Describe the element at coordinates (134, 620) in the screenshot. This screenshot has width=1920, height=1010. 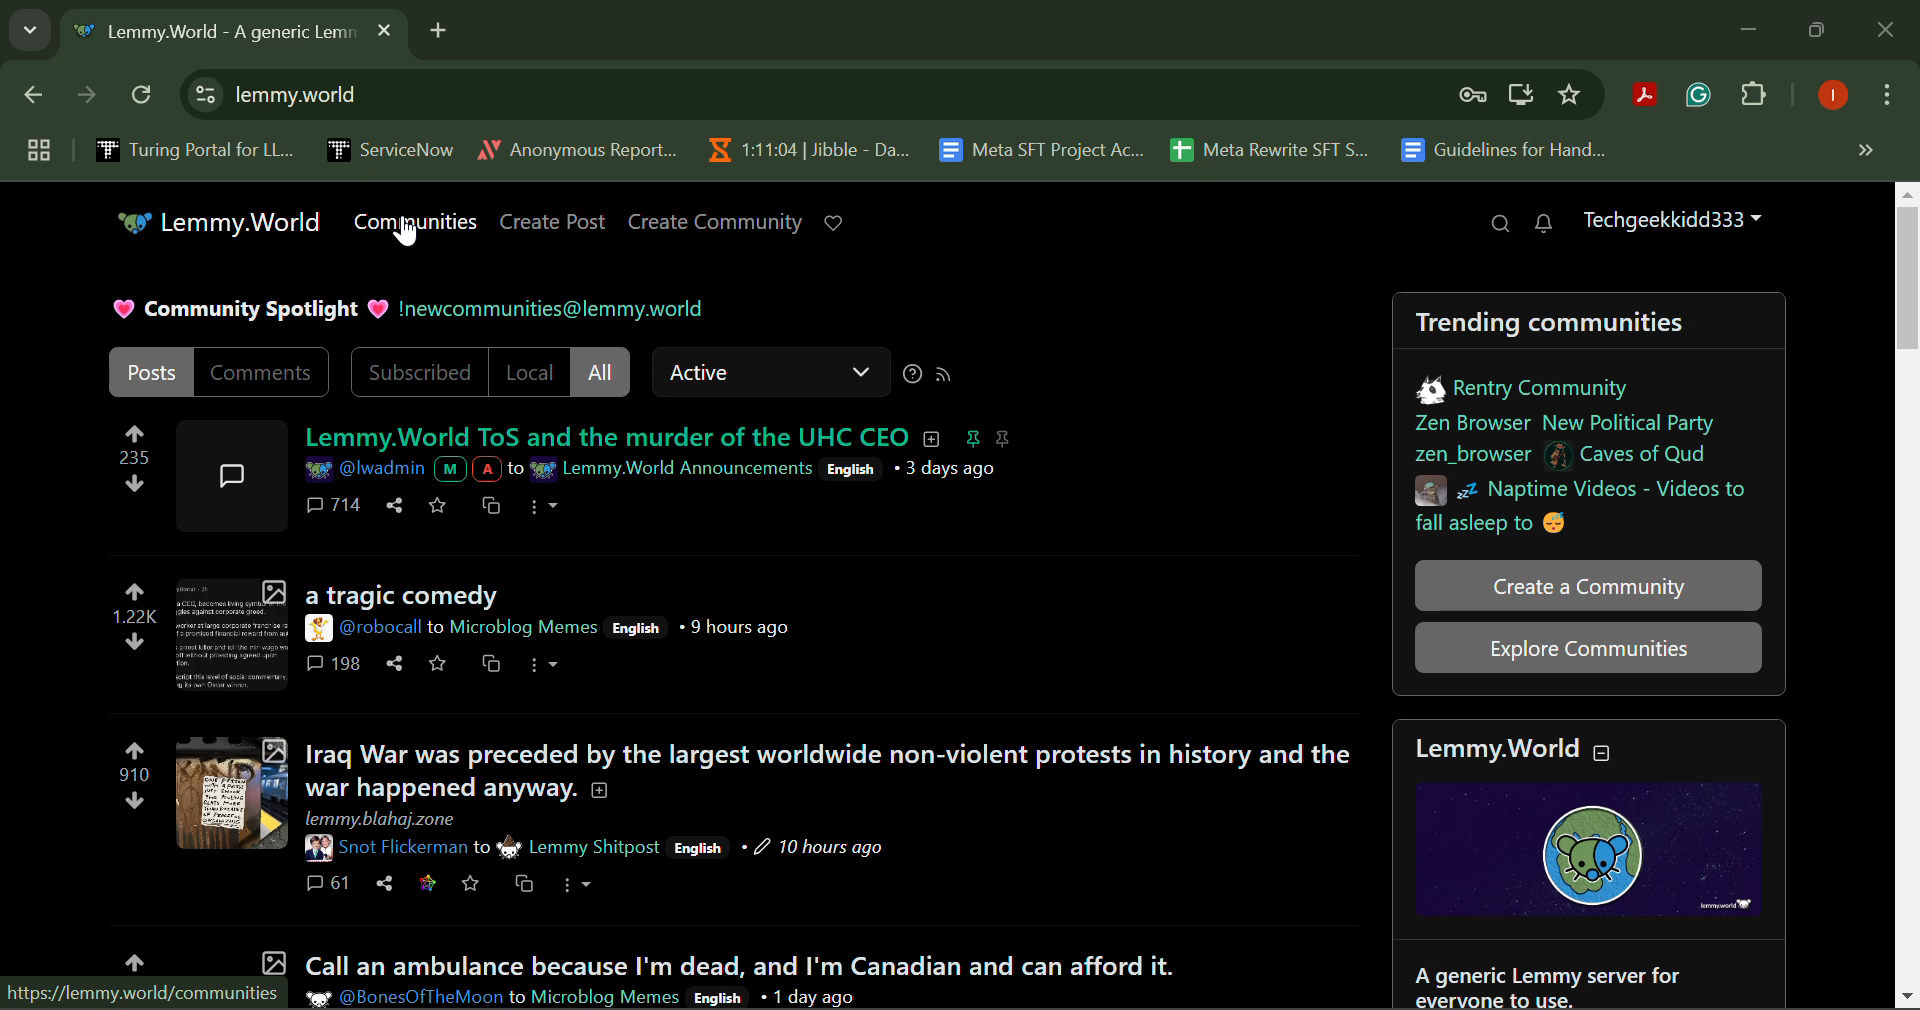
I see `Post Vote Counter` at that location.